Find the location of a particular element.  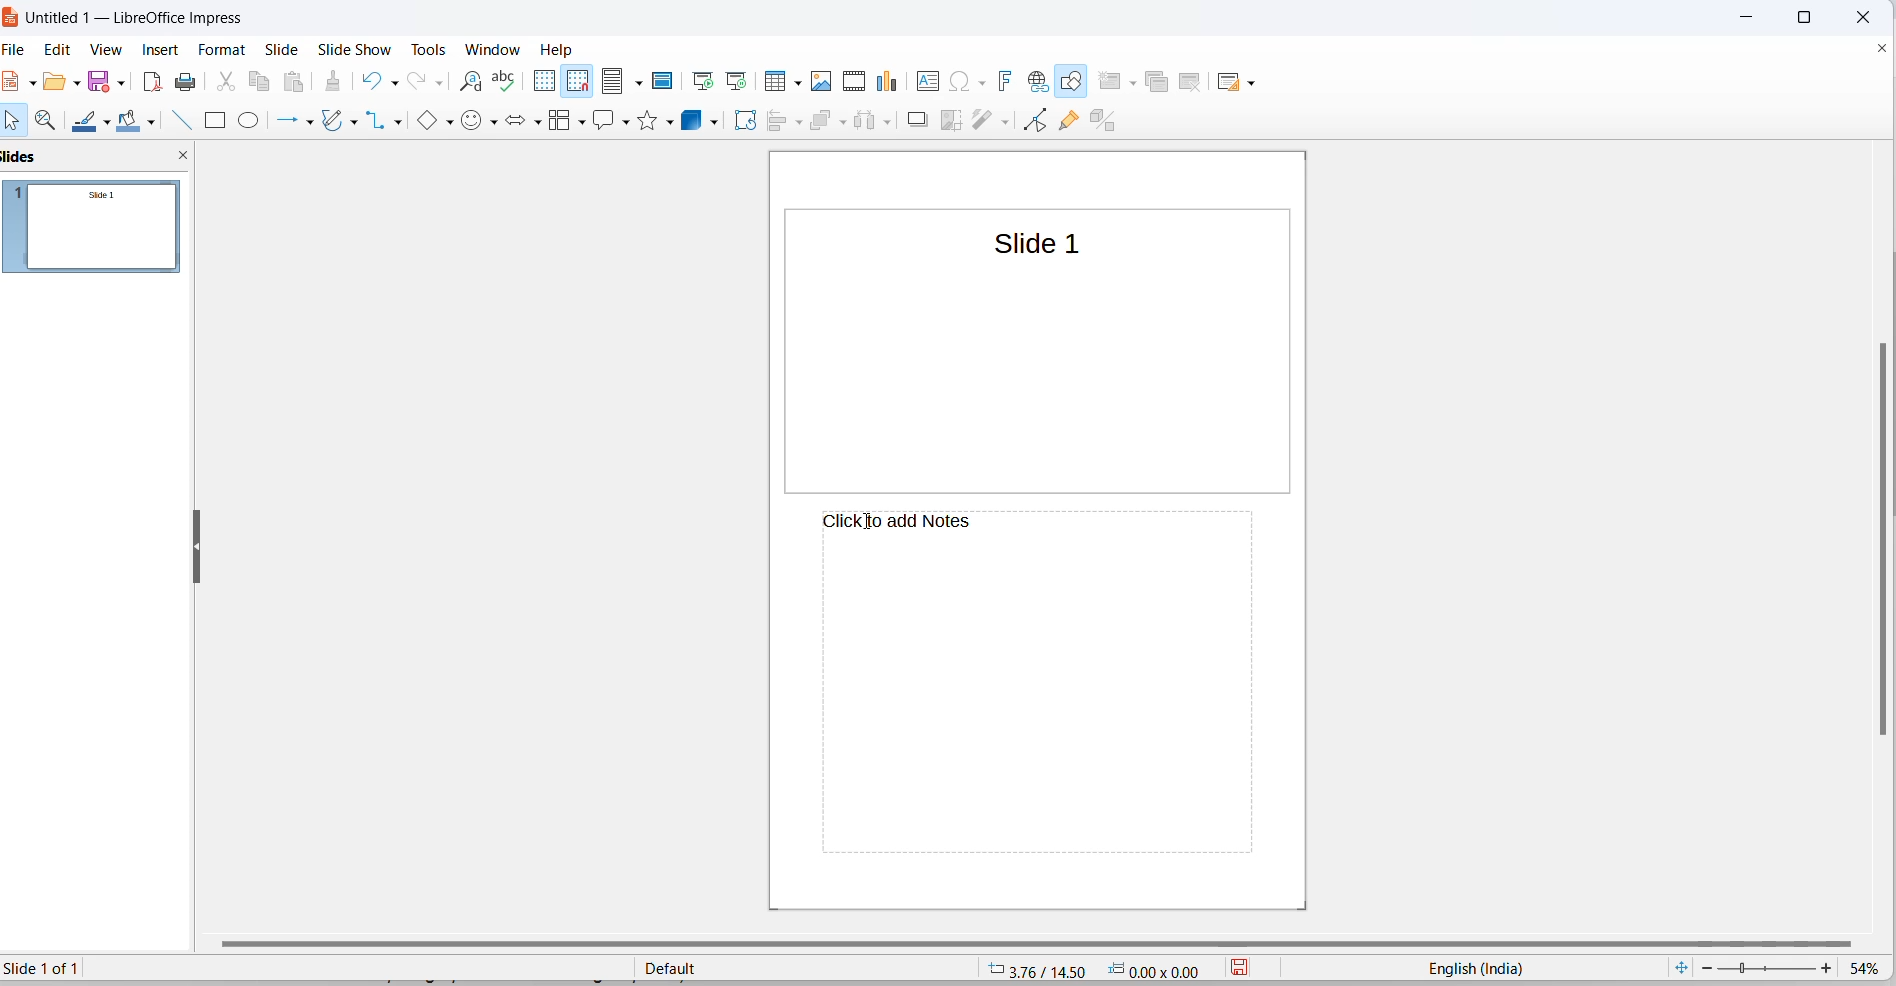

insert chart is located at coordinates (891, 83).